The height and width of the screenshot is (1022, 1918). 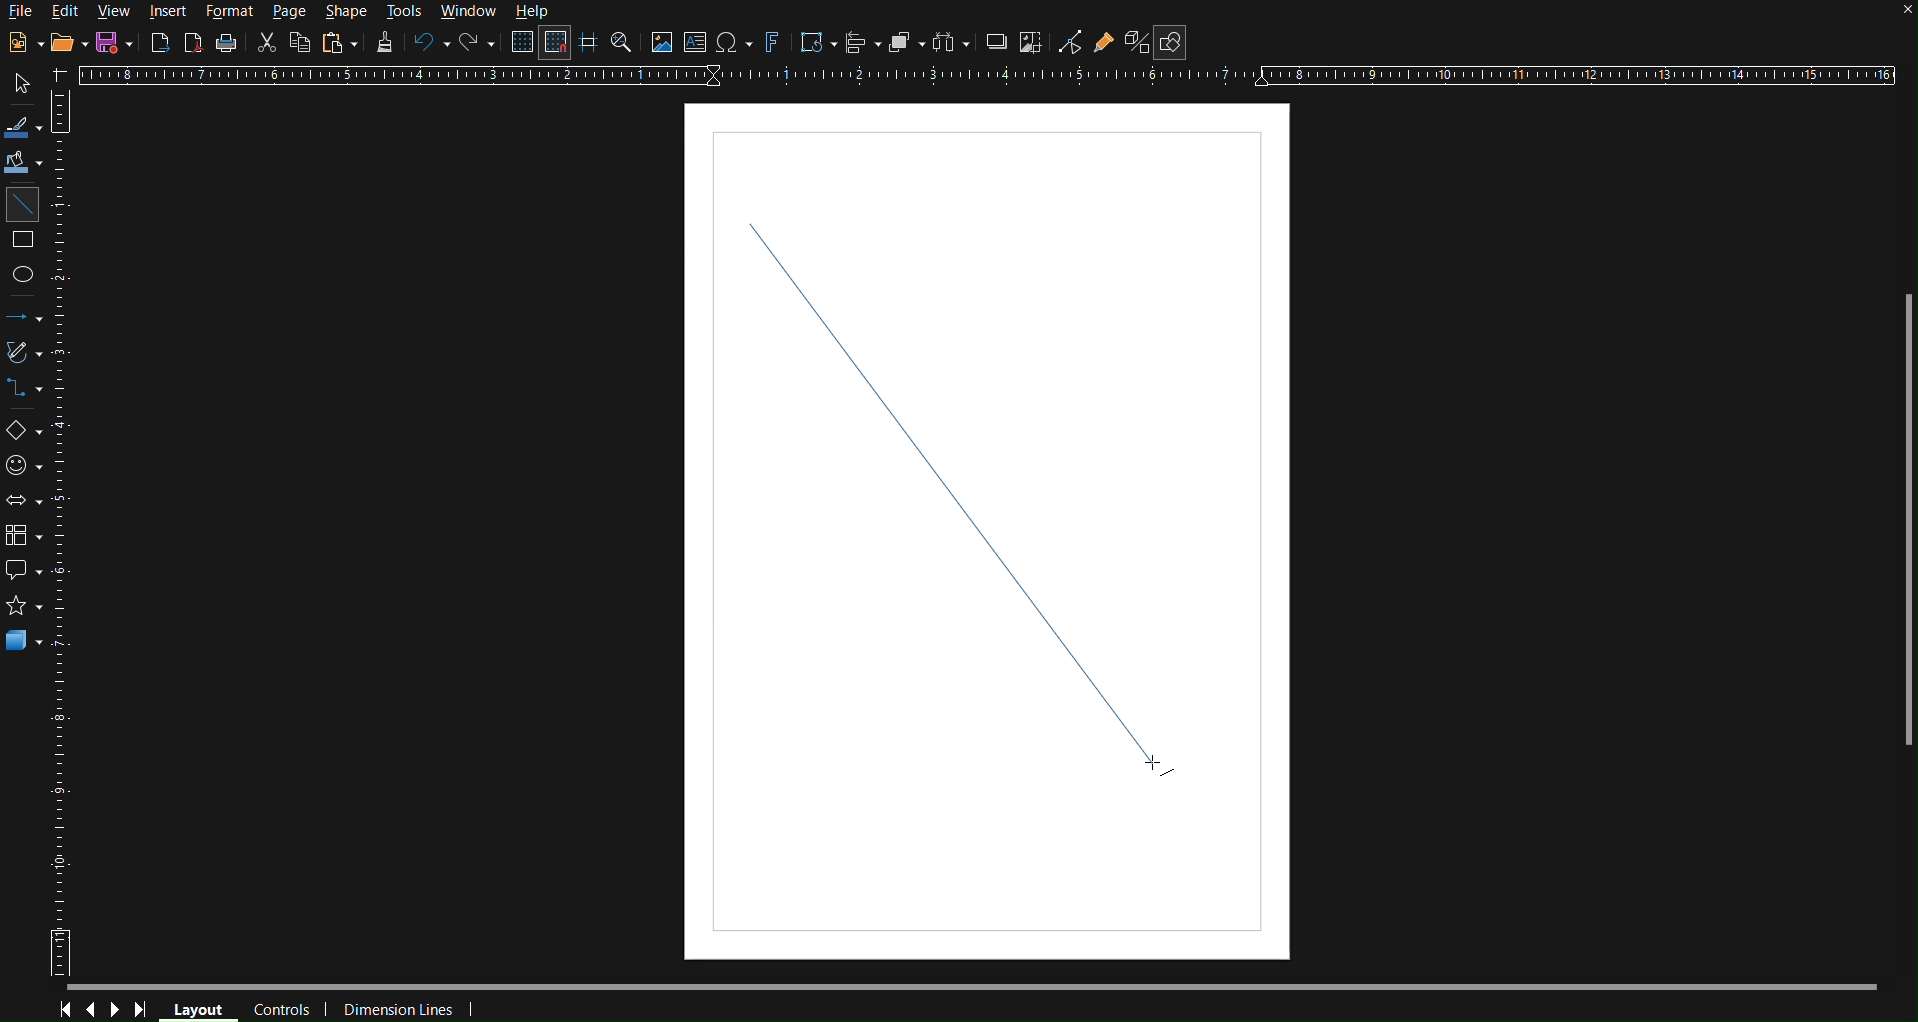 What do you see at coordinates (954, 42) in the screenshot?
I see `Distribute objects` at bounding box center [954, 42].